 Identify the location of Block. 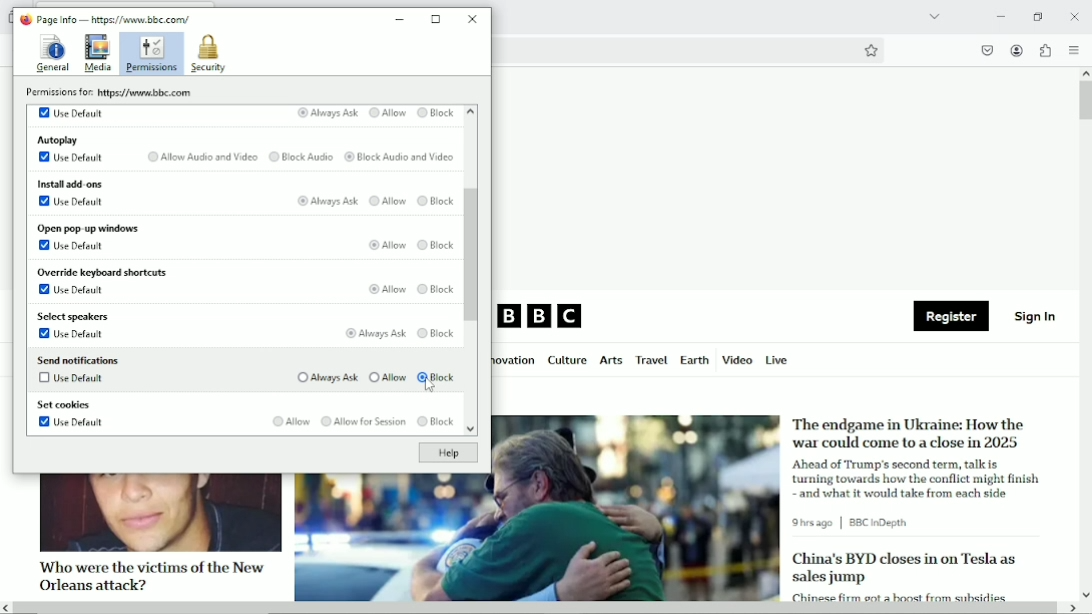
(436, 291).